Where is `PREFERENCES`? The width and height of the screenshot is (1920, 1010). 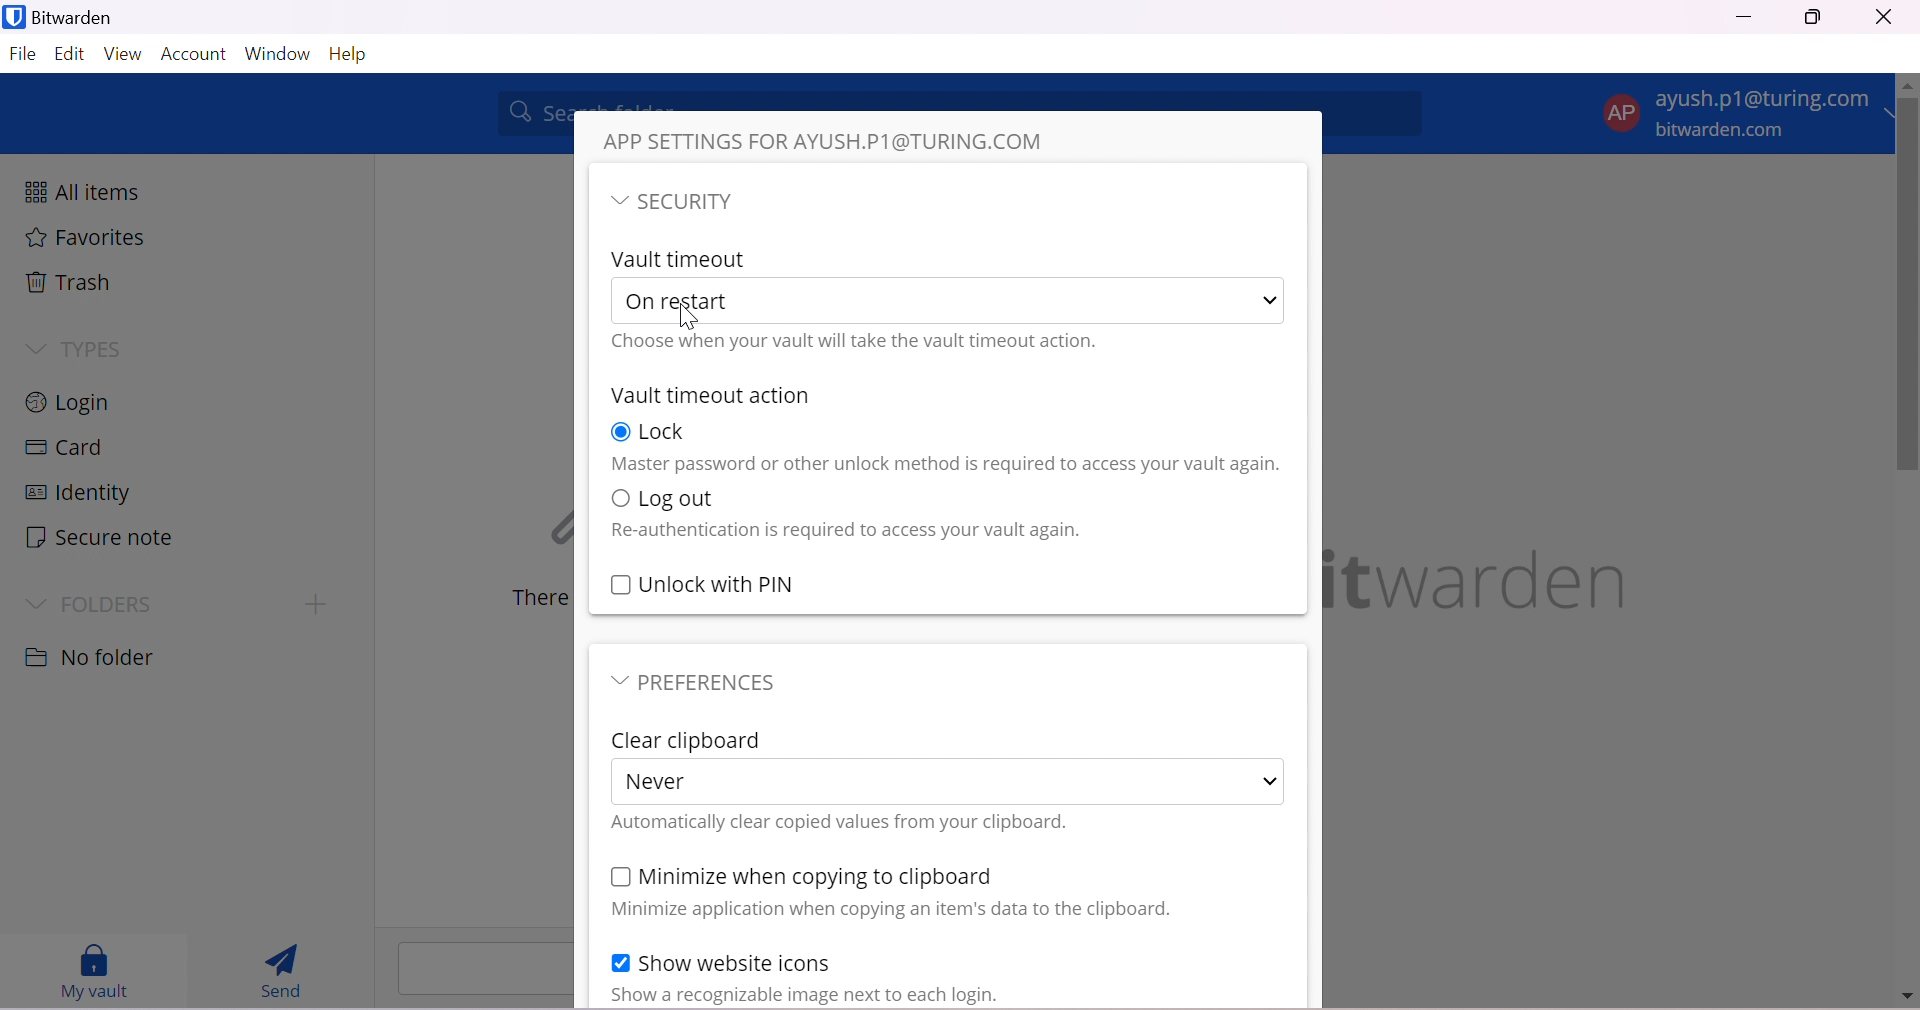 PREFERENCES is located at coordinates (715, 683).